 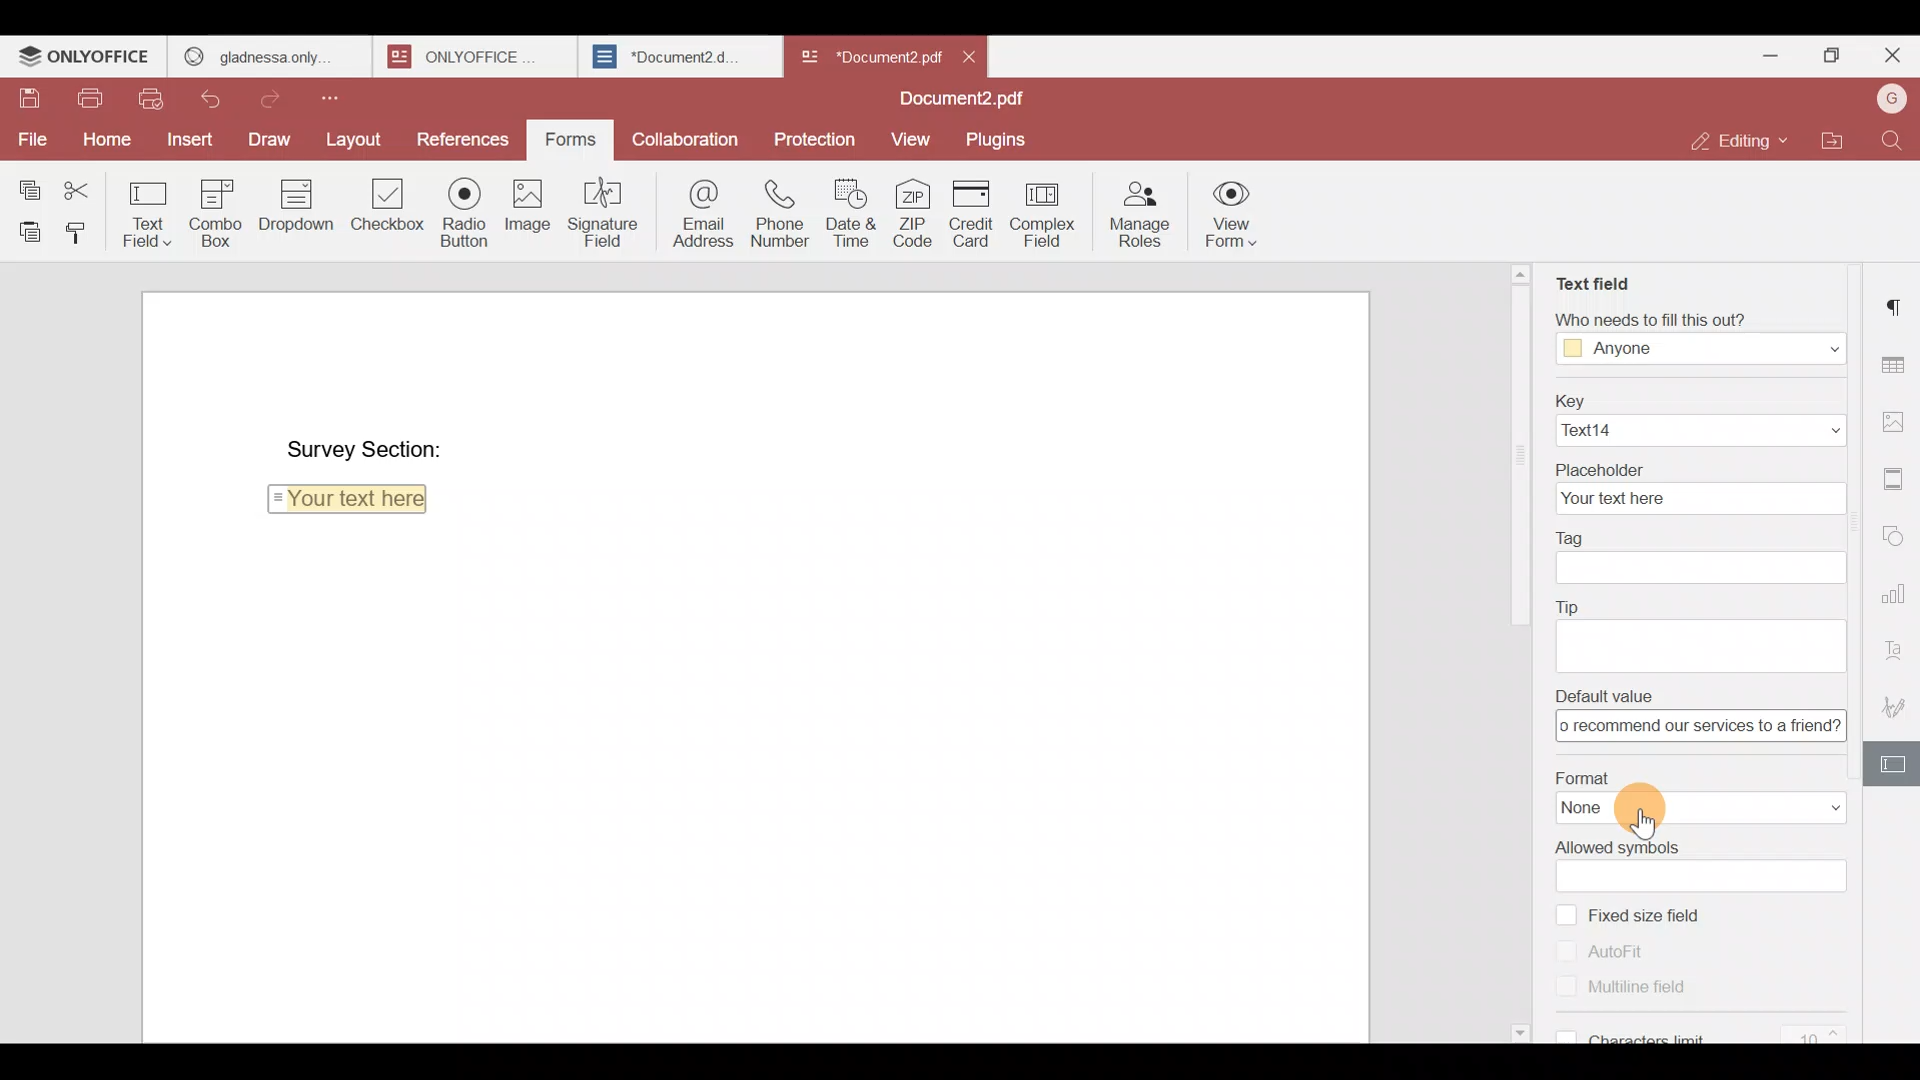 I want to click on Signature field, so click(x=608, y=211).